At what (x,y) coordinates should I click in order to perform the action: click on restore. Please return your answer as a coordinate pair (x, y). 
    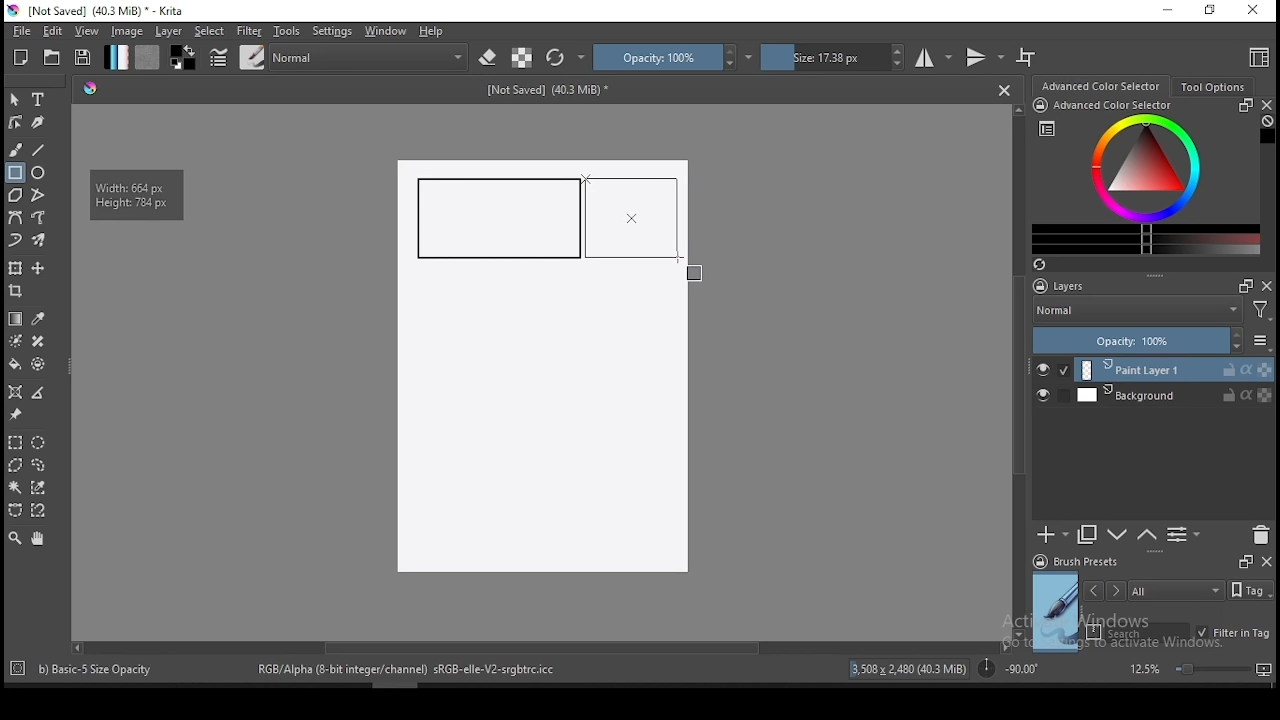
    Looking at the image, I should click on (1214, 11).